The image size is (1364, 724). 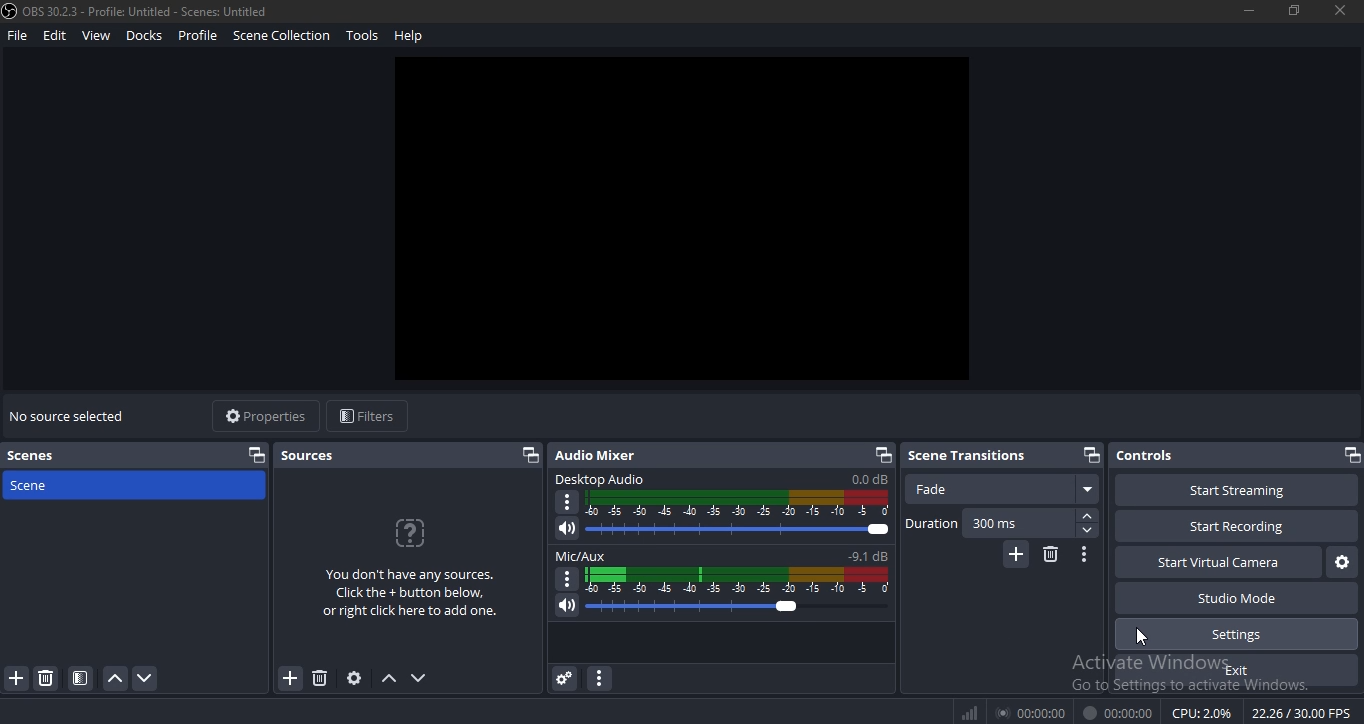 What do you see at coordinates (147, 678) in the screenshot?
I see `move down scene` at bounding box center [147, 678].